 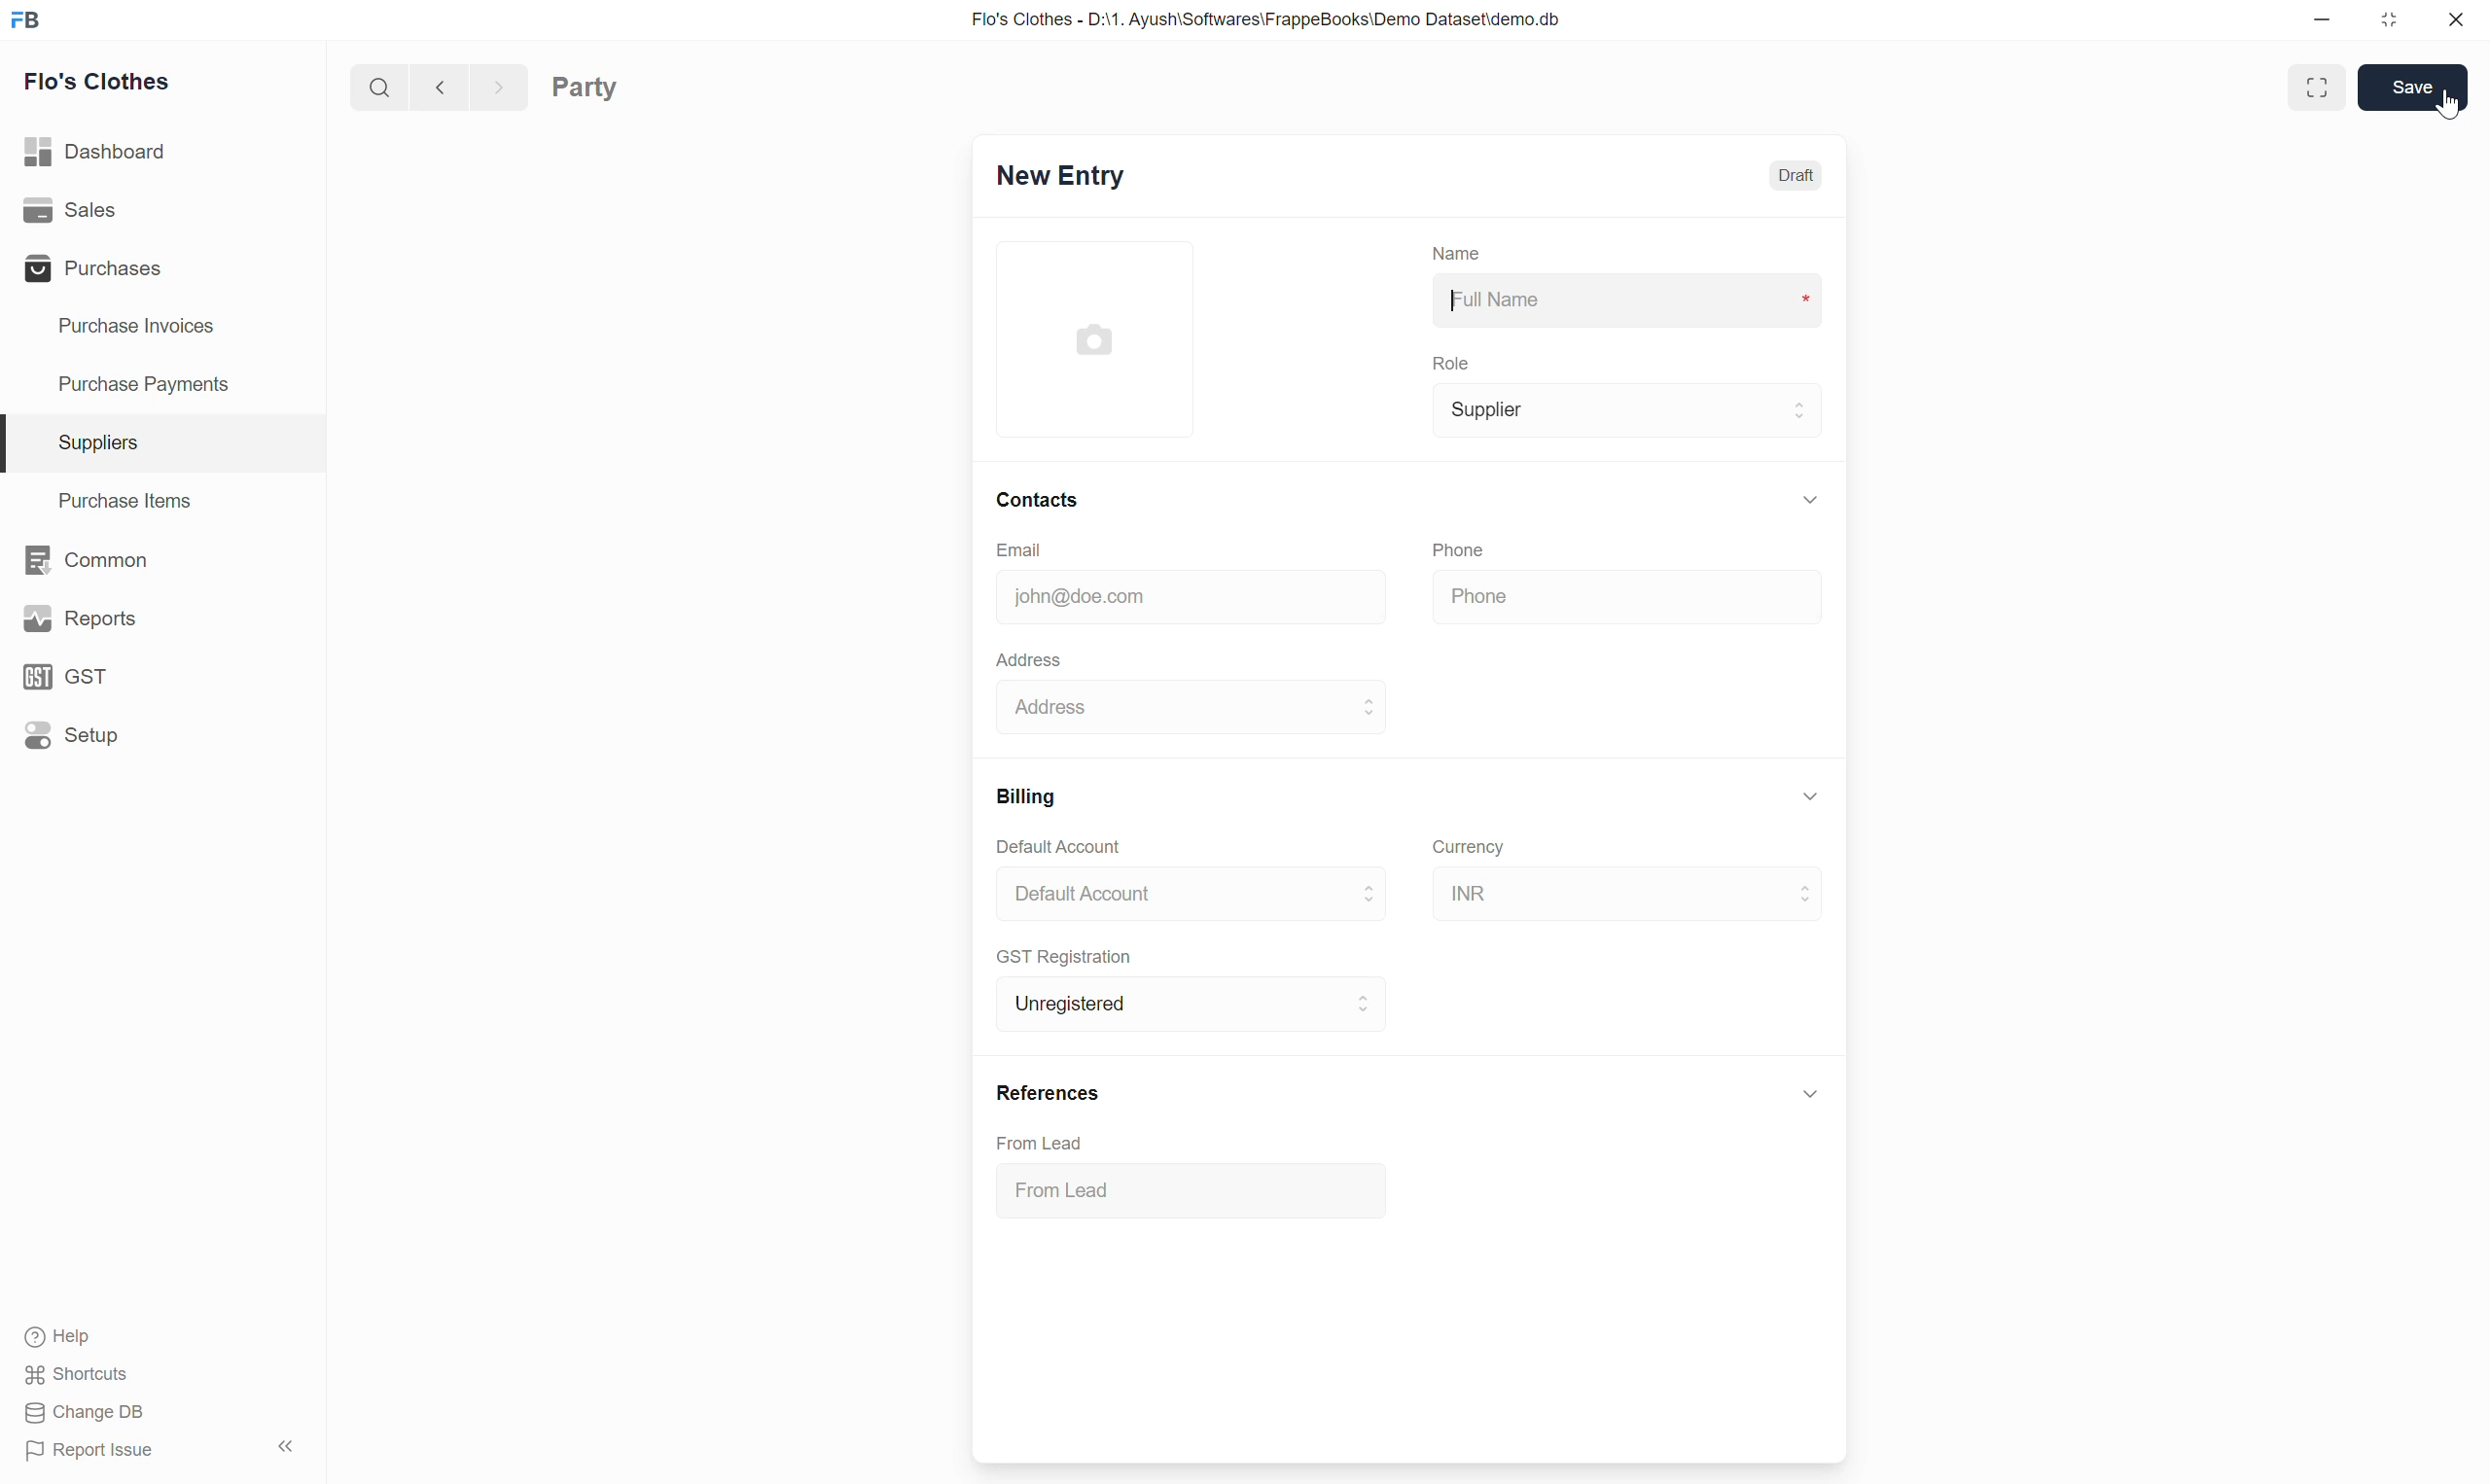 What do you see at coordinates (1810, 796) in the screenshot?
I see `Collapse` at bounding box center [1810, 796].